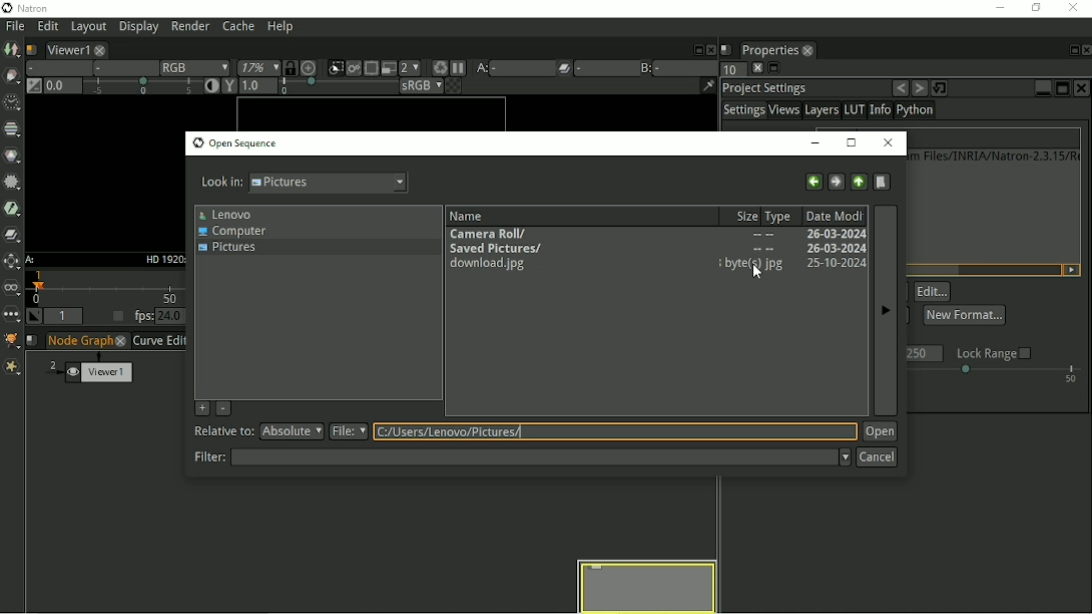 The height and width of the screenshot is (614, 1092). Describe the element at coordinates (334, 68) in the screenshot. I see `Clips the portion of the image` at that location.